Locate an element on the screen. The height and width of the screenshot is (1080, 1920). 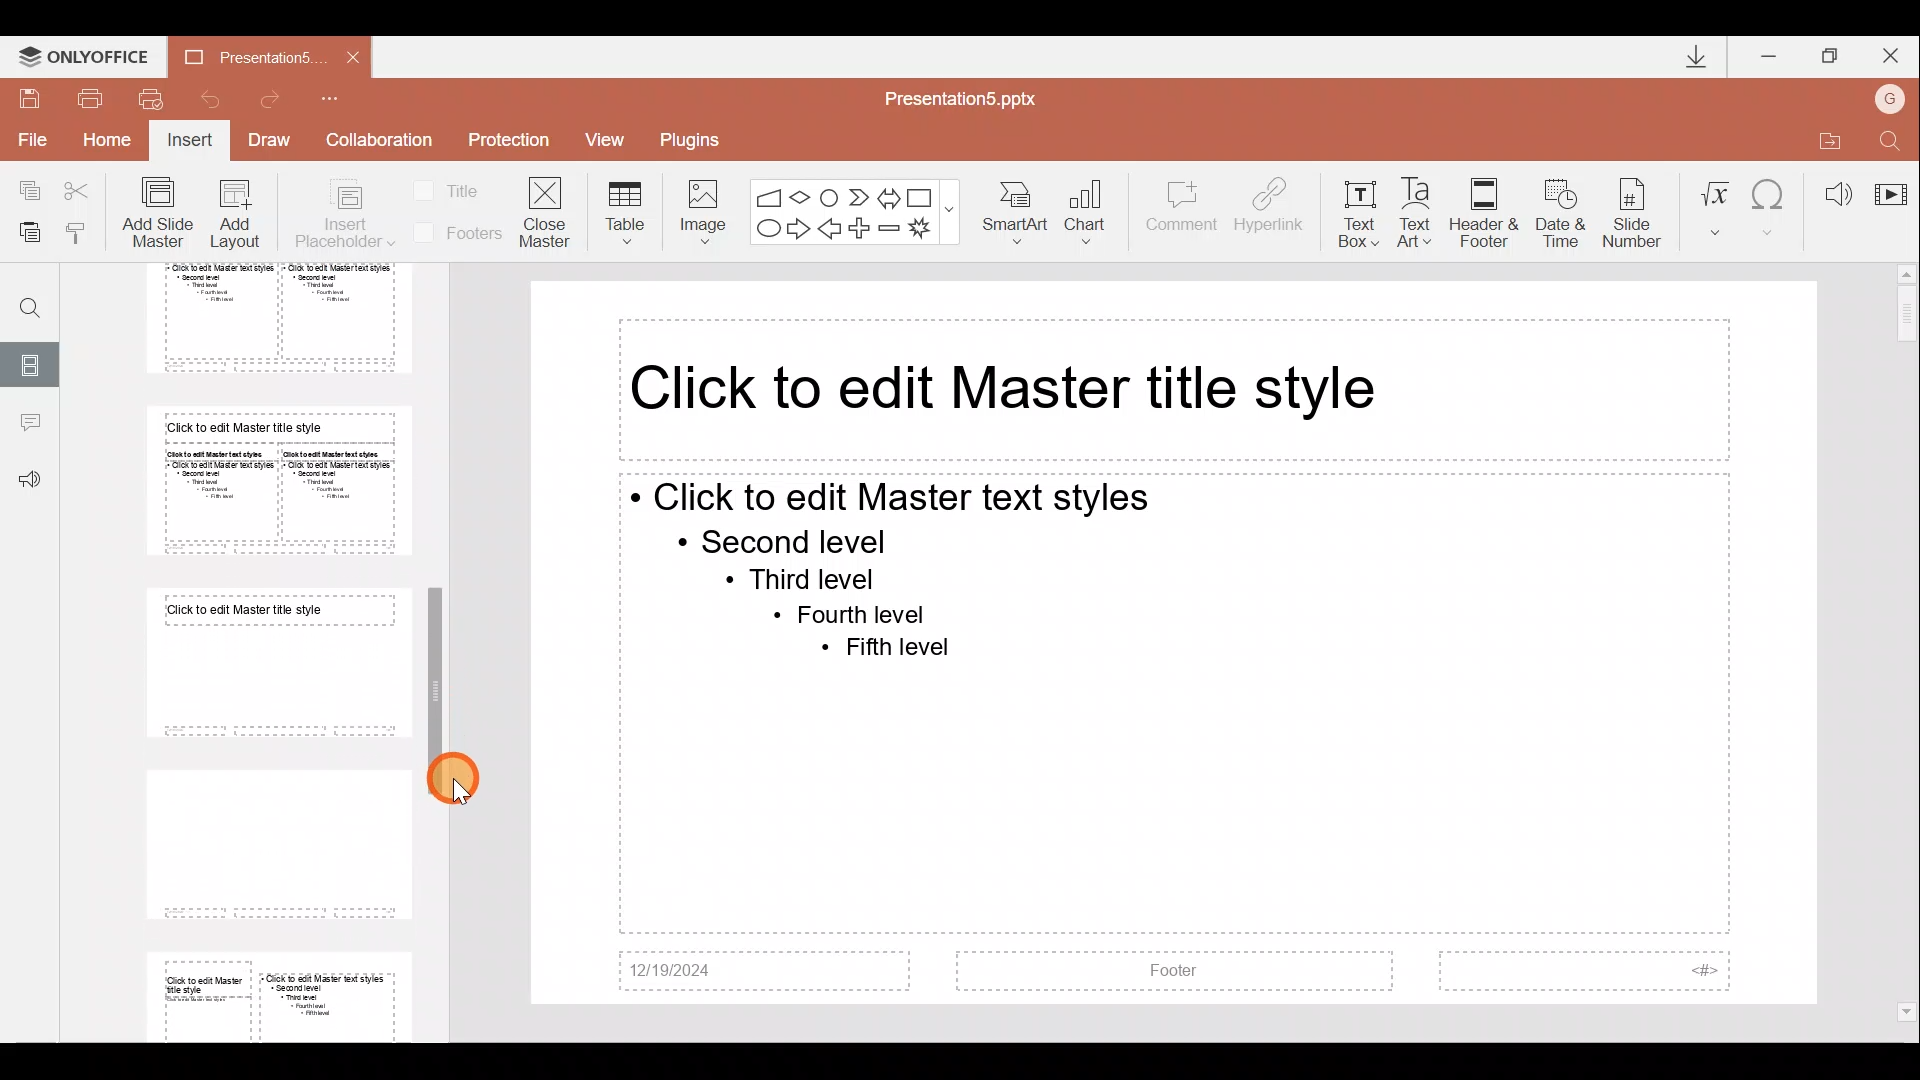
Document name is located at coordinates (972, 97).